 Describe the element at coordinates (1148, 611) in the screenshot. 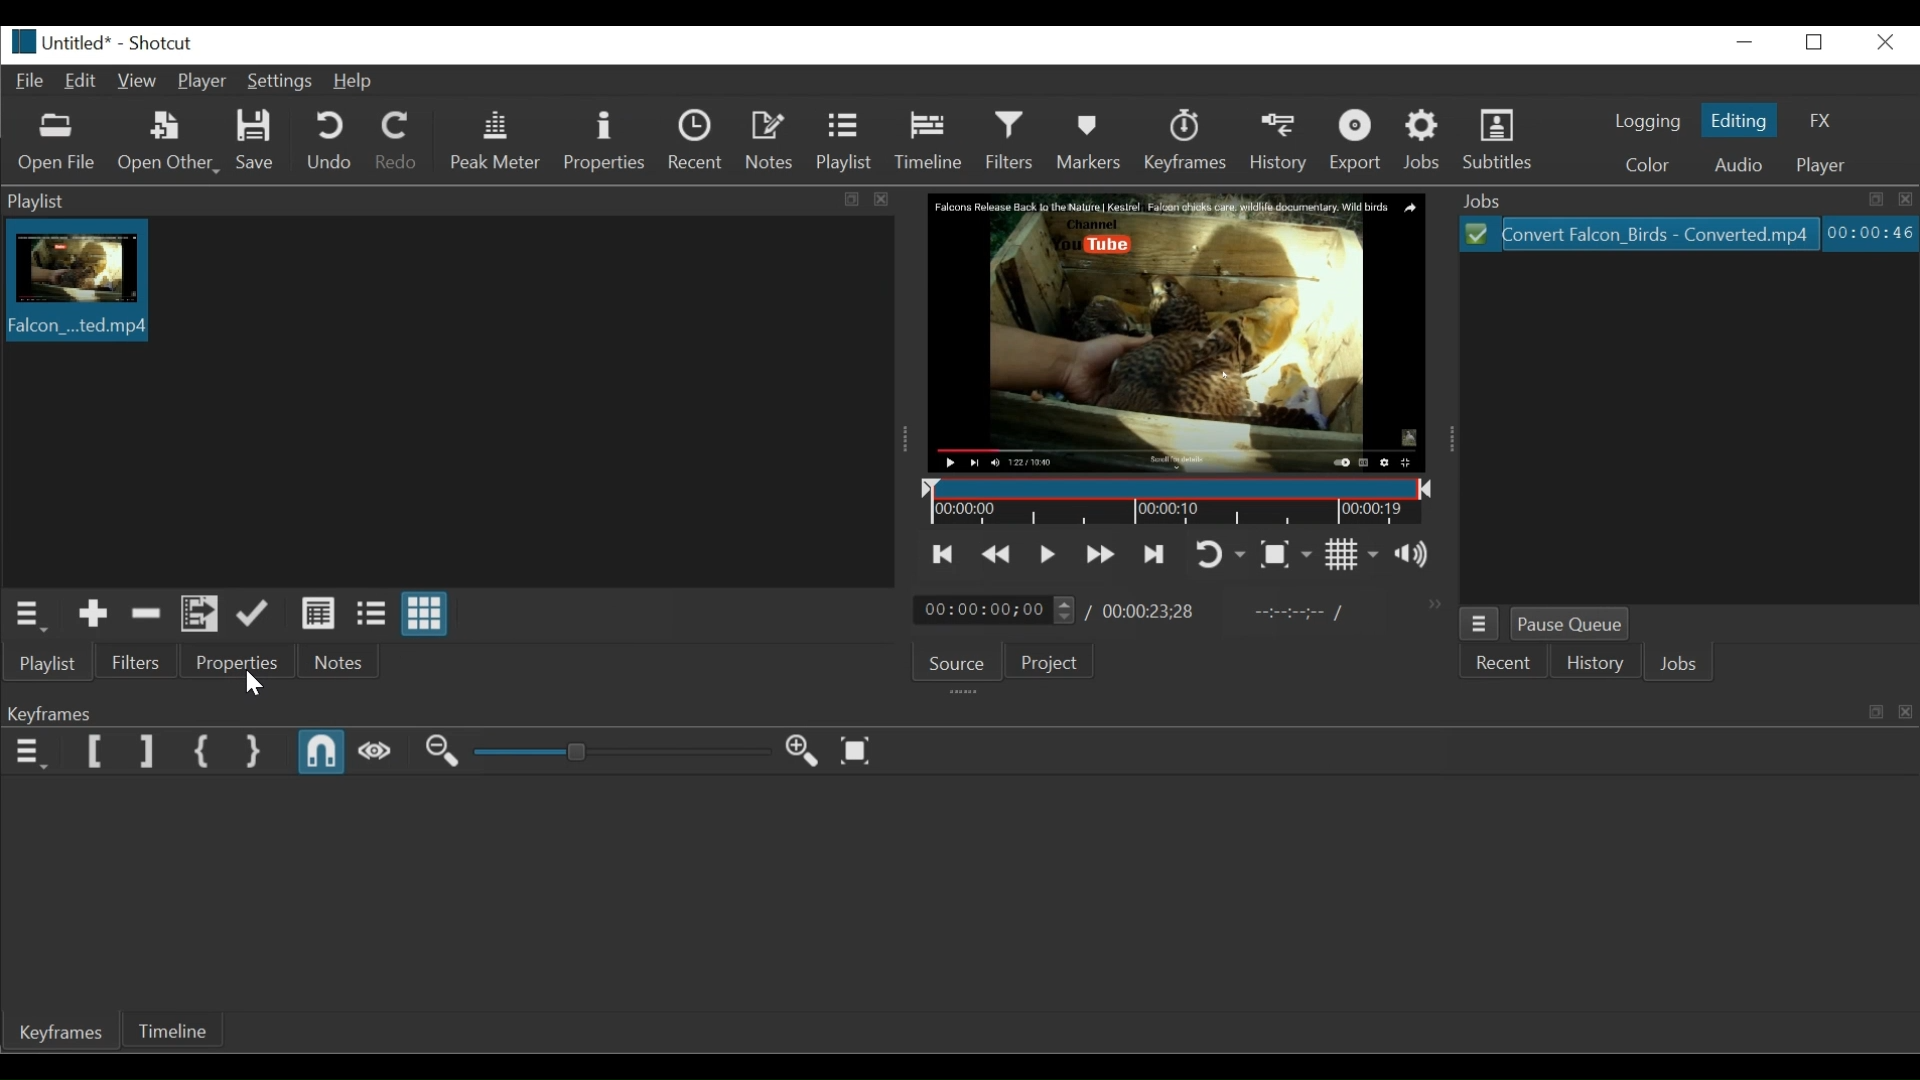

I see `Total Duration` at that location.